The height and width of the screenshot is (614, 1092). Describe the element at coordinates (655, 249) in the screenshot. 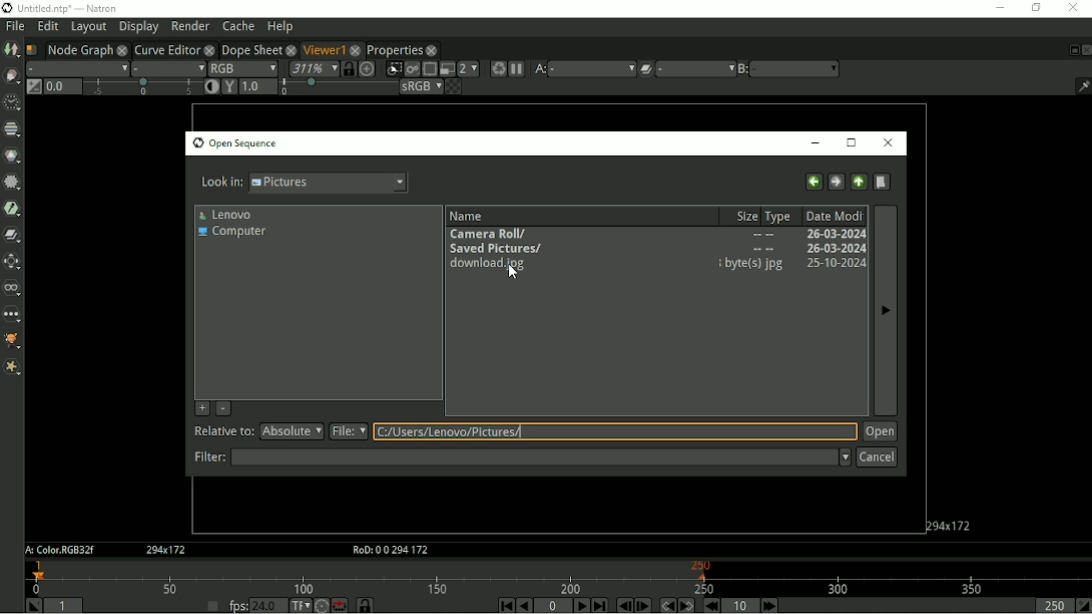

I see `Saved Pictures` at that location.